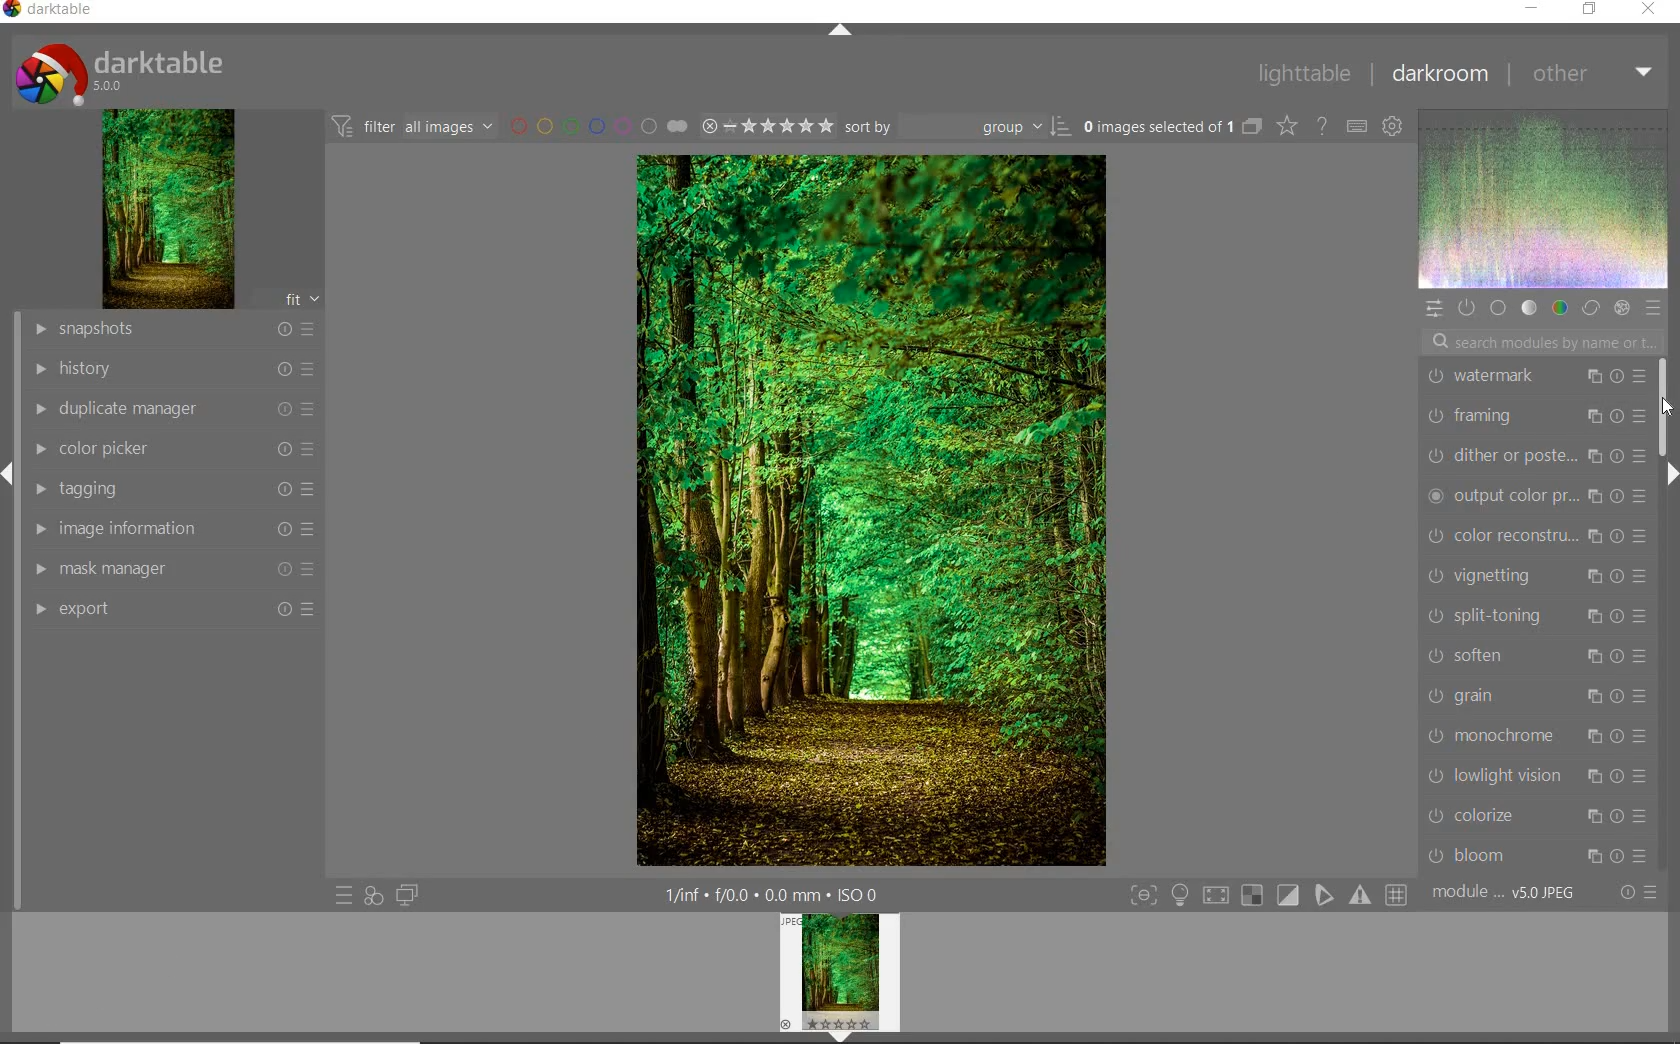  What do you see at coordinates (1655, 307) in the screenshot?
I see `PRESET ` at bounding box center [1655, 307].